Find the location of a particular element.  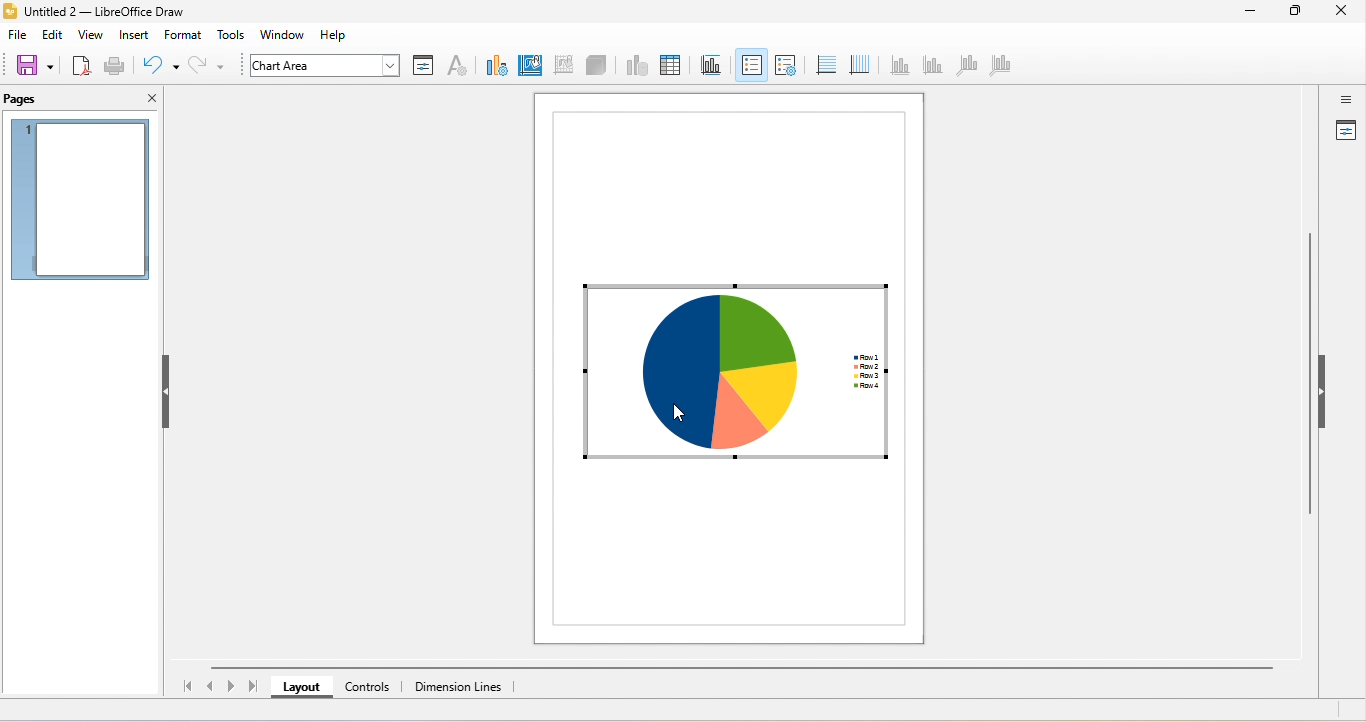

export as pdf is located at coordinates (81, 65).